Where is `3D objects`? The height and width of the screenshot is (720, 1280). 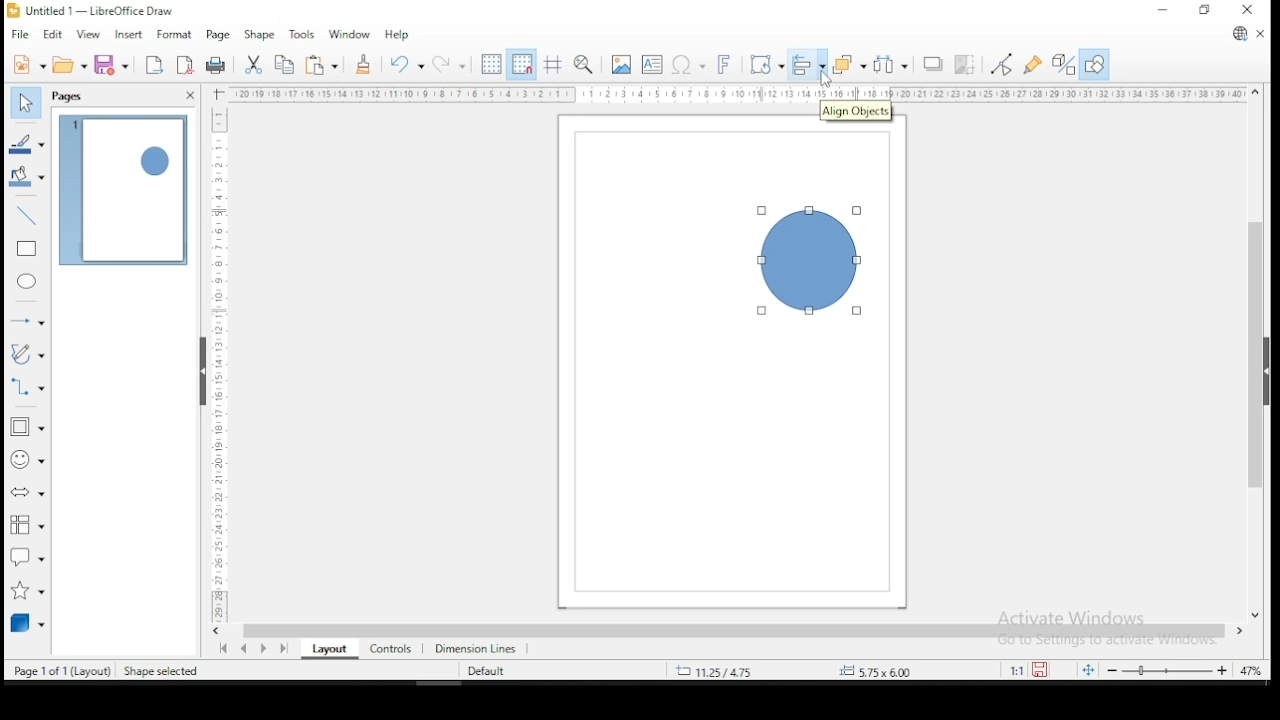
3D objects is located at coordinates (27, 622).